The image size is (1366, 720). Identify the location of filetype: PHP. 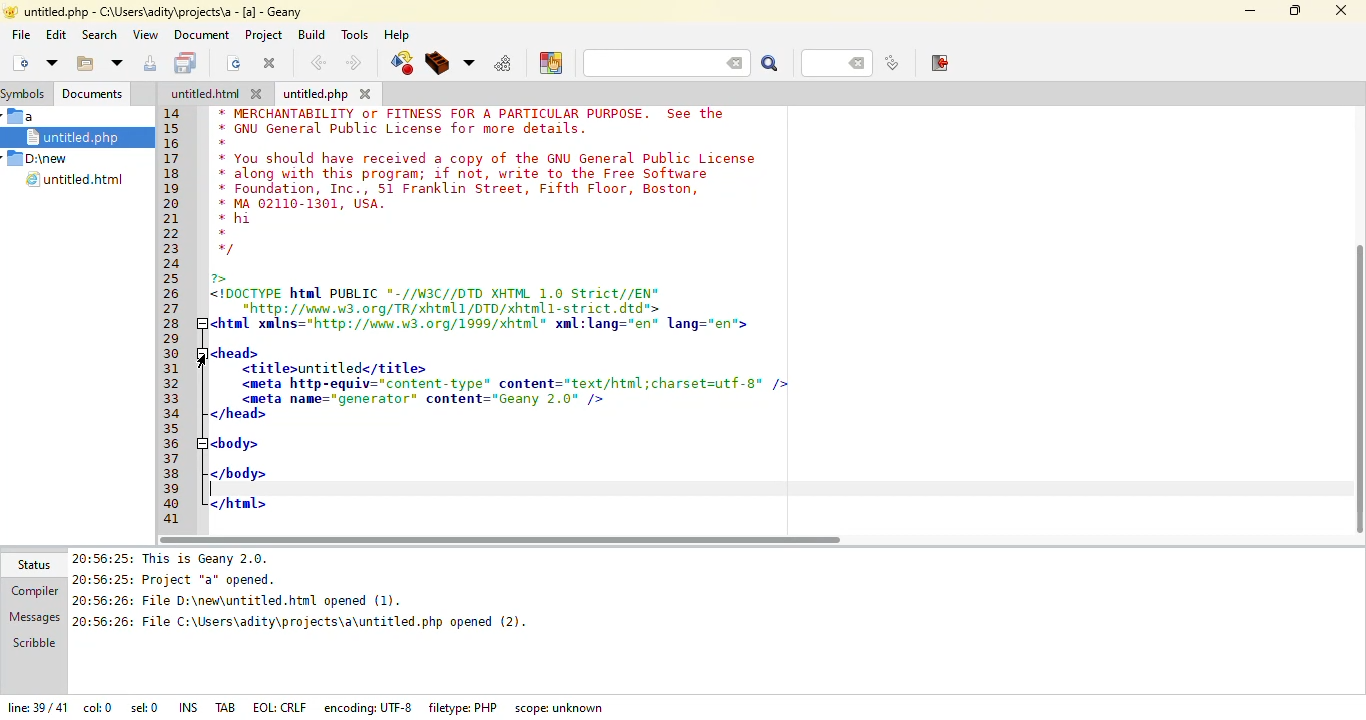
(462, 708).